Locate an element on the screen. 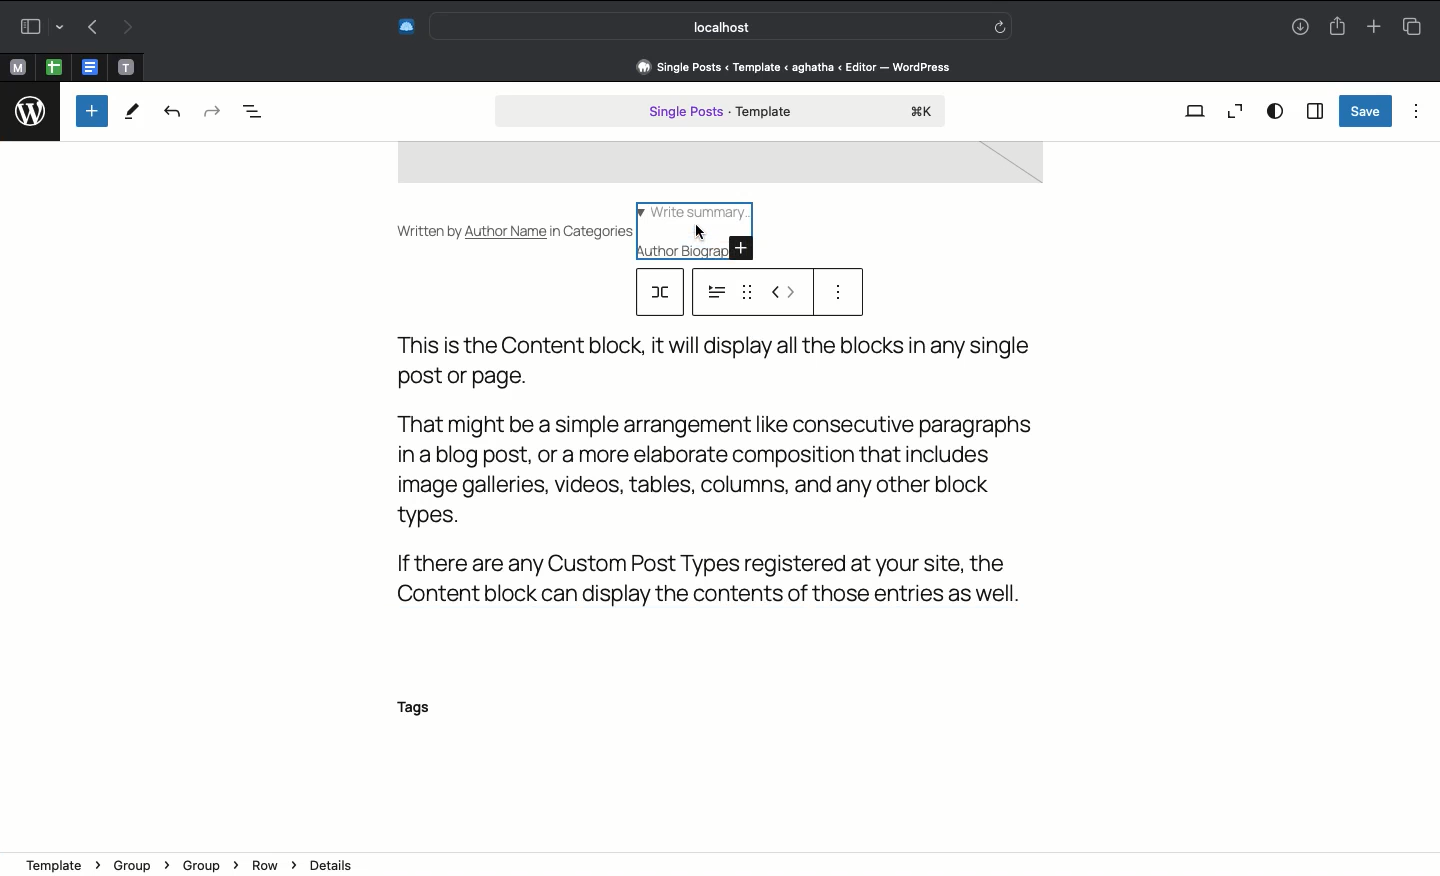 The width and height of the screenshot is (1440, 876). New tab is located at coordinates (1374, 28).